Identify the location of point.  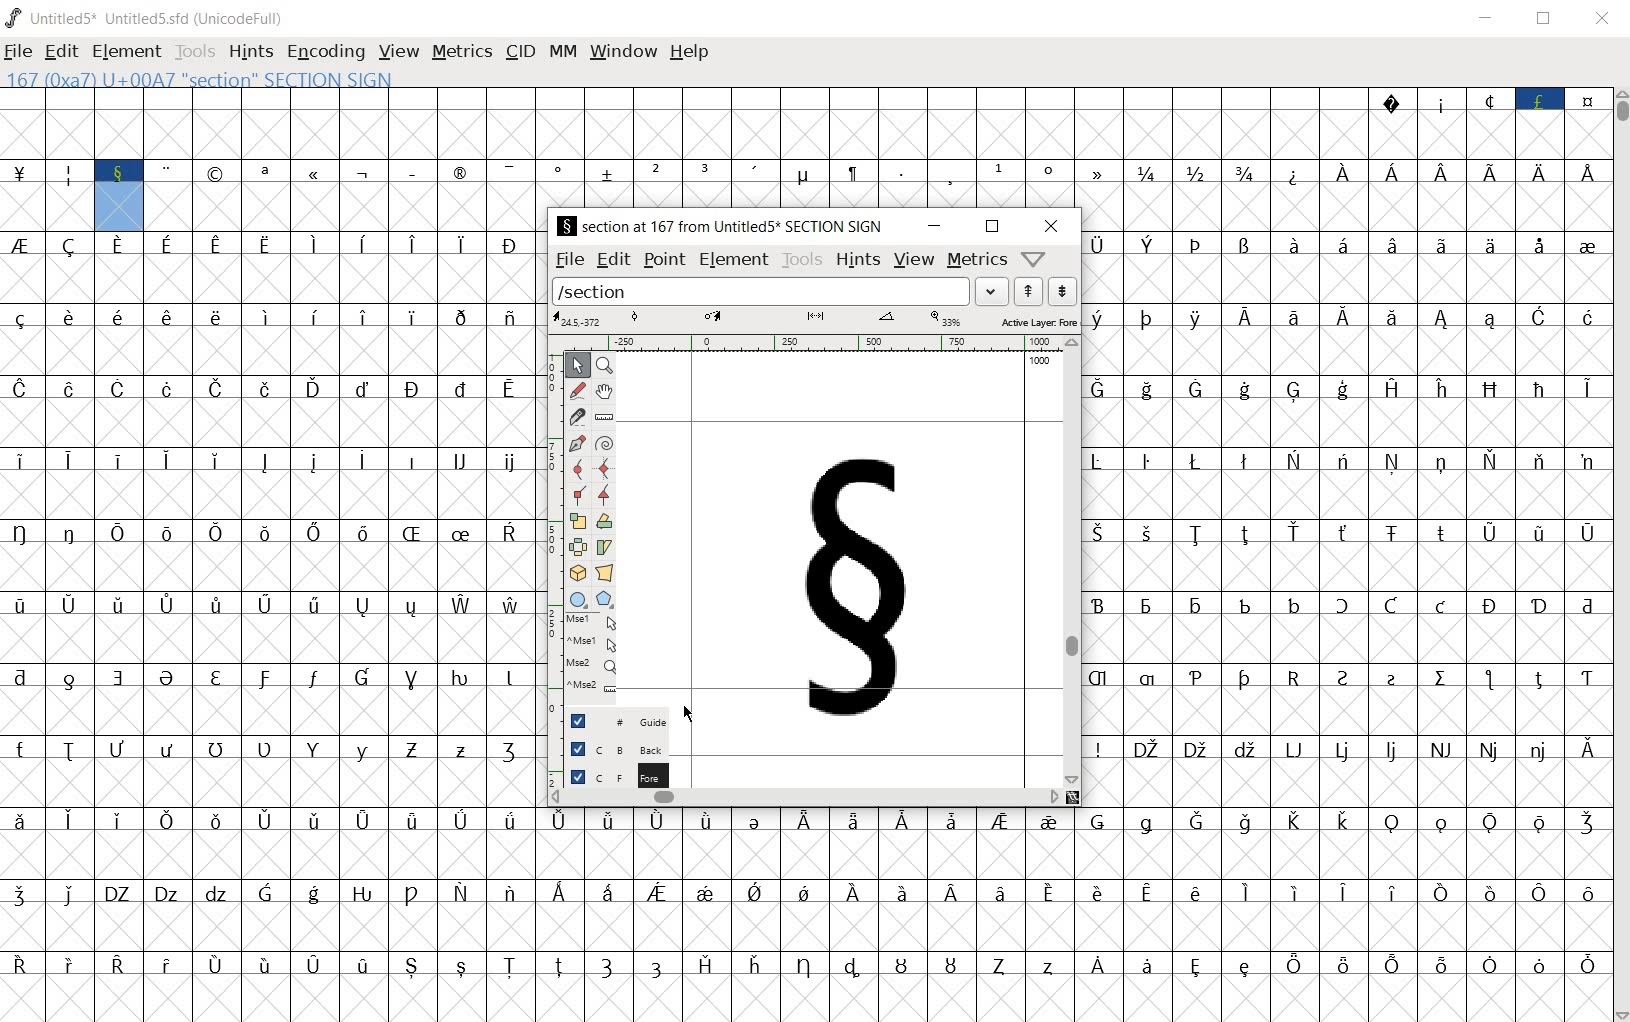
(663, 259).